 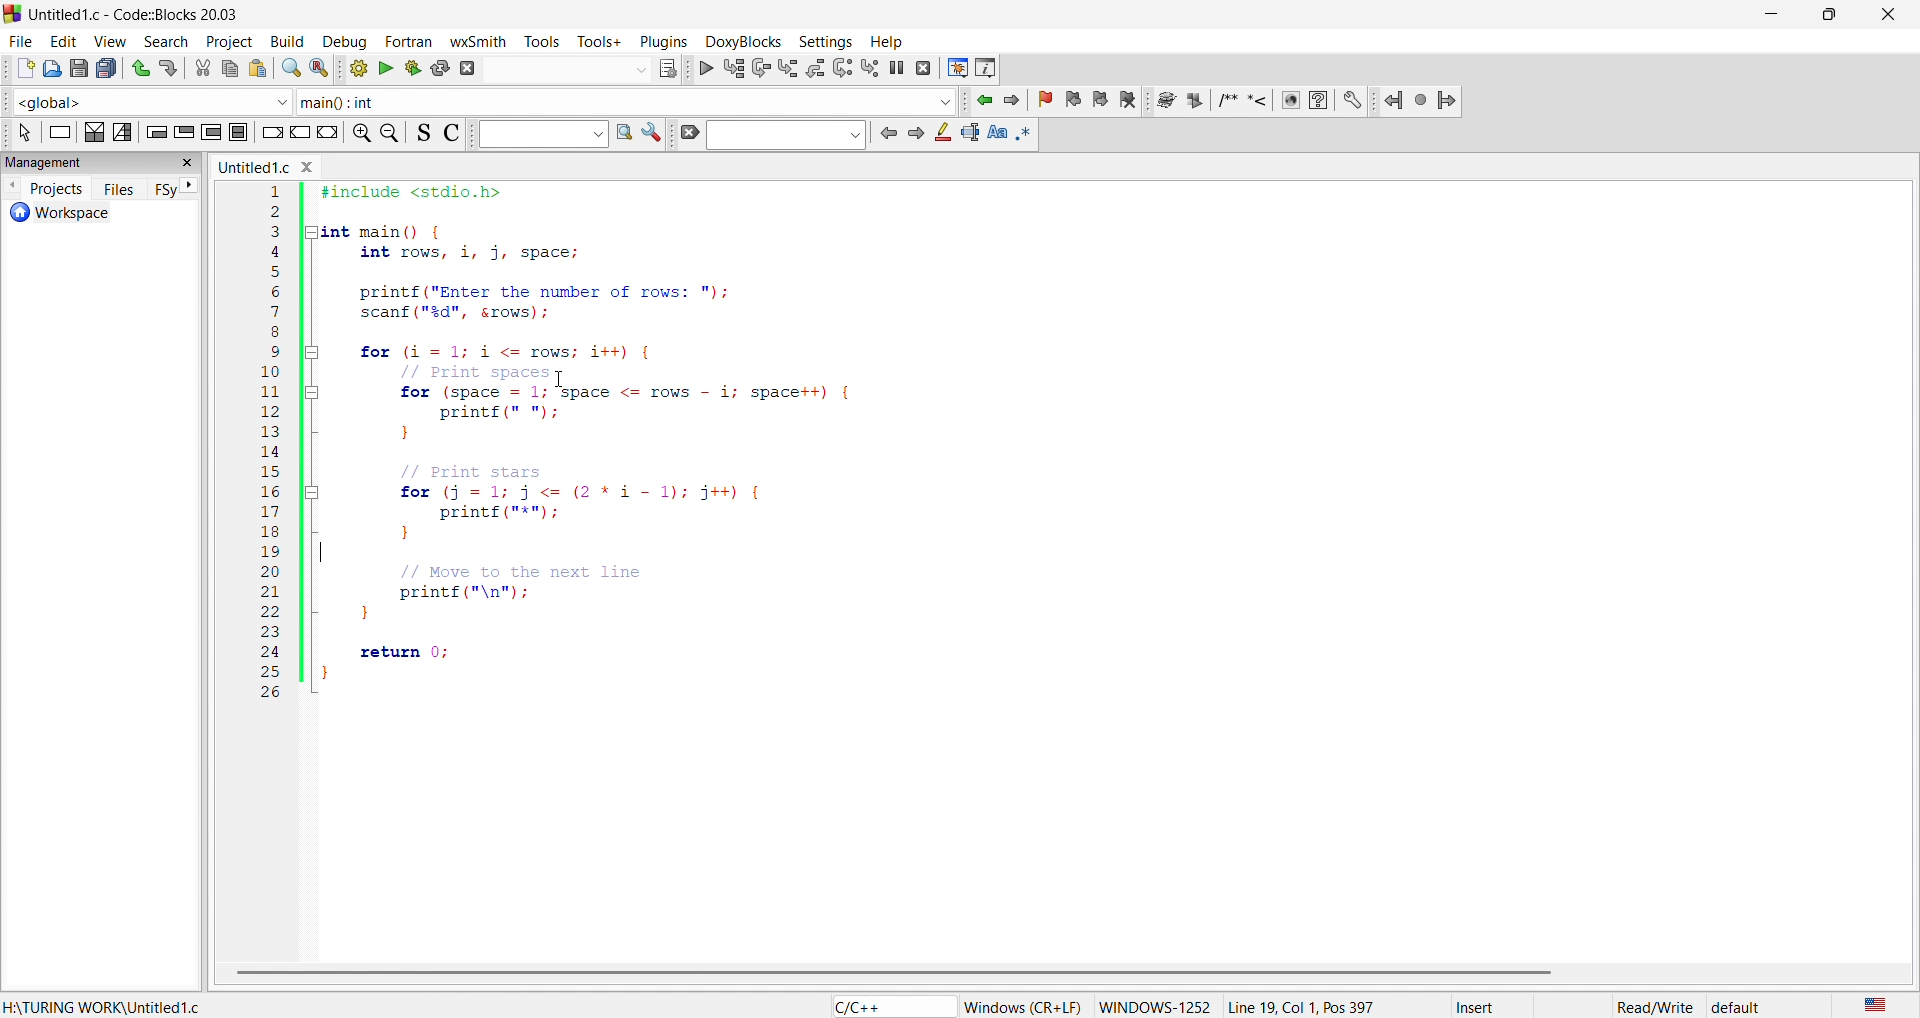 What do you see at coordinates (88, 214) in the screenshot?
I see `workspace` at bounding box center [88, 214].